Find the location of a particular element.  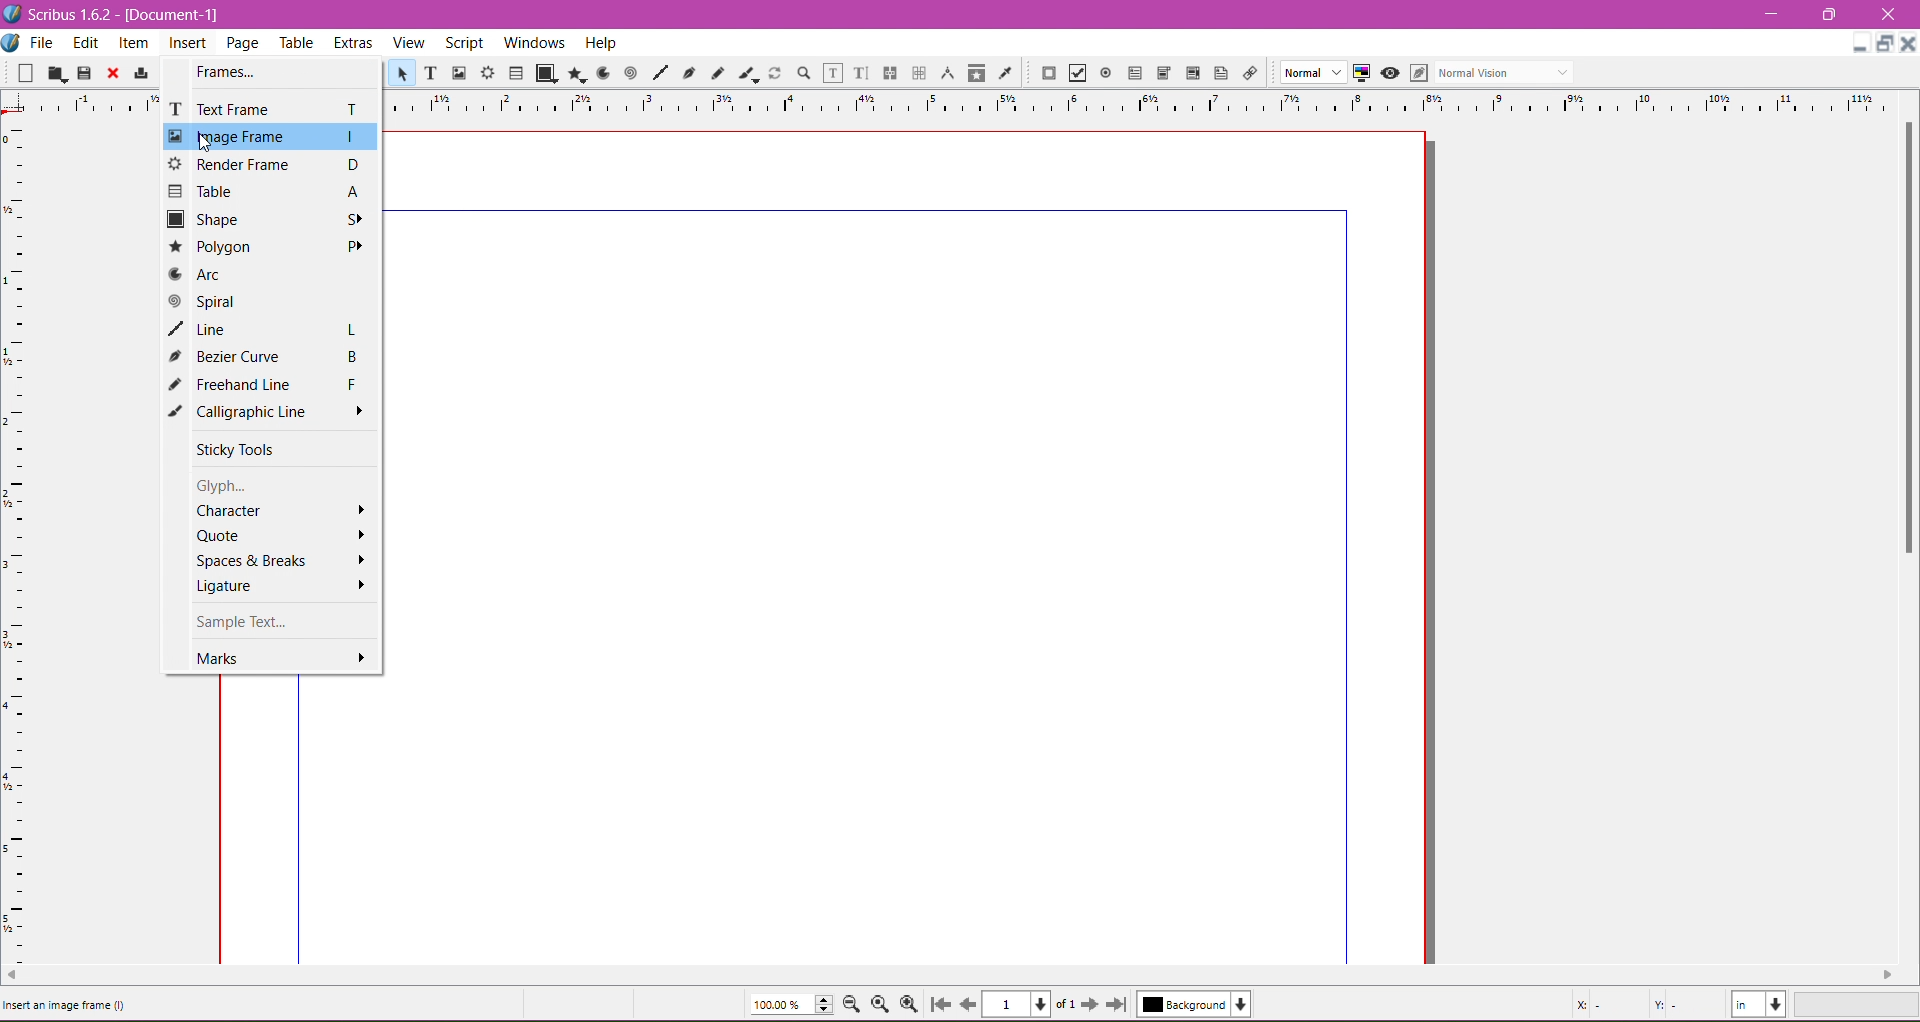

New is located at coordinates (19, 74).